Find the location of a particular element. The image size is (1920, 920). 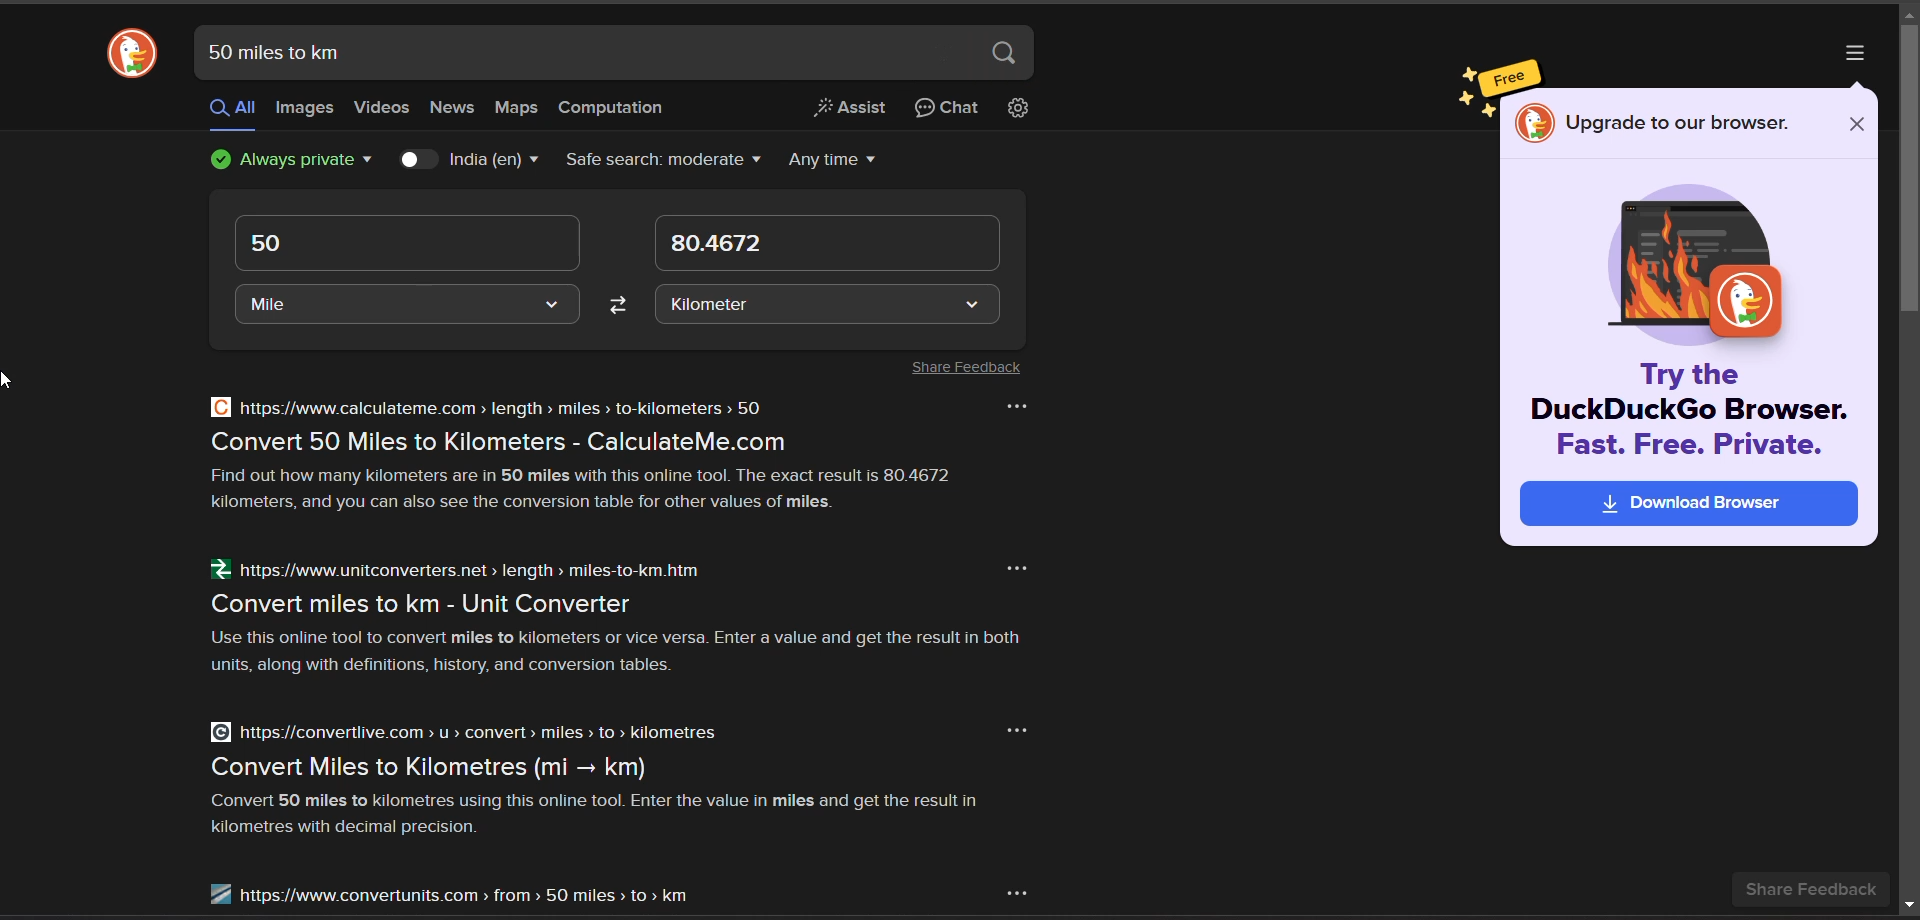

videos is located at coordinates (382, 105).